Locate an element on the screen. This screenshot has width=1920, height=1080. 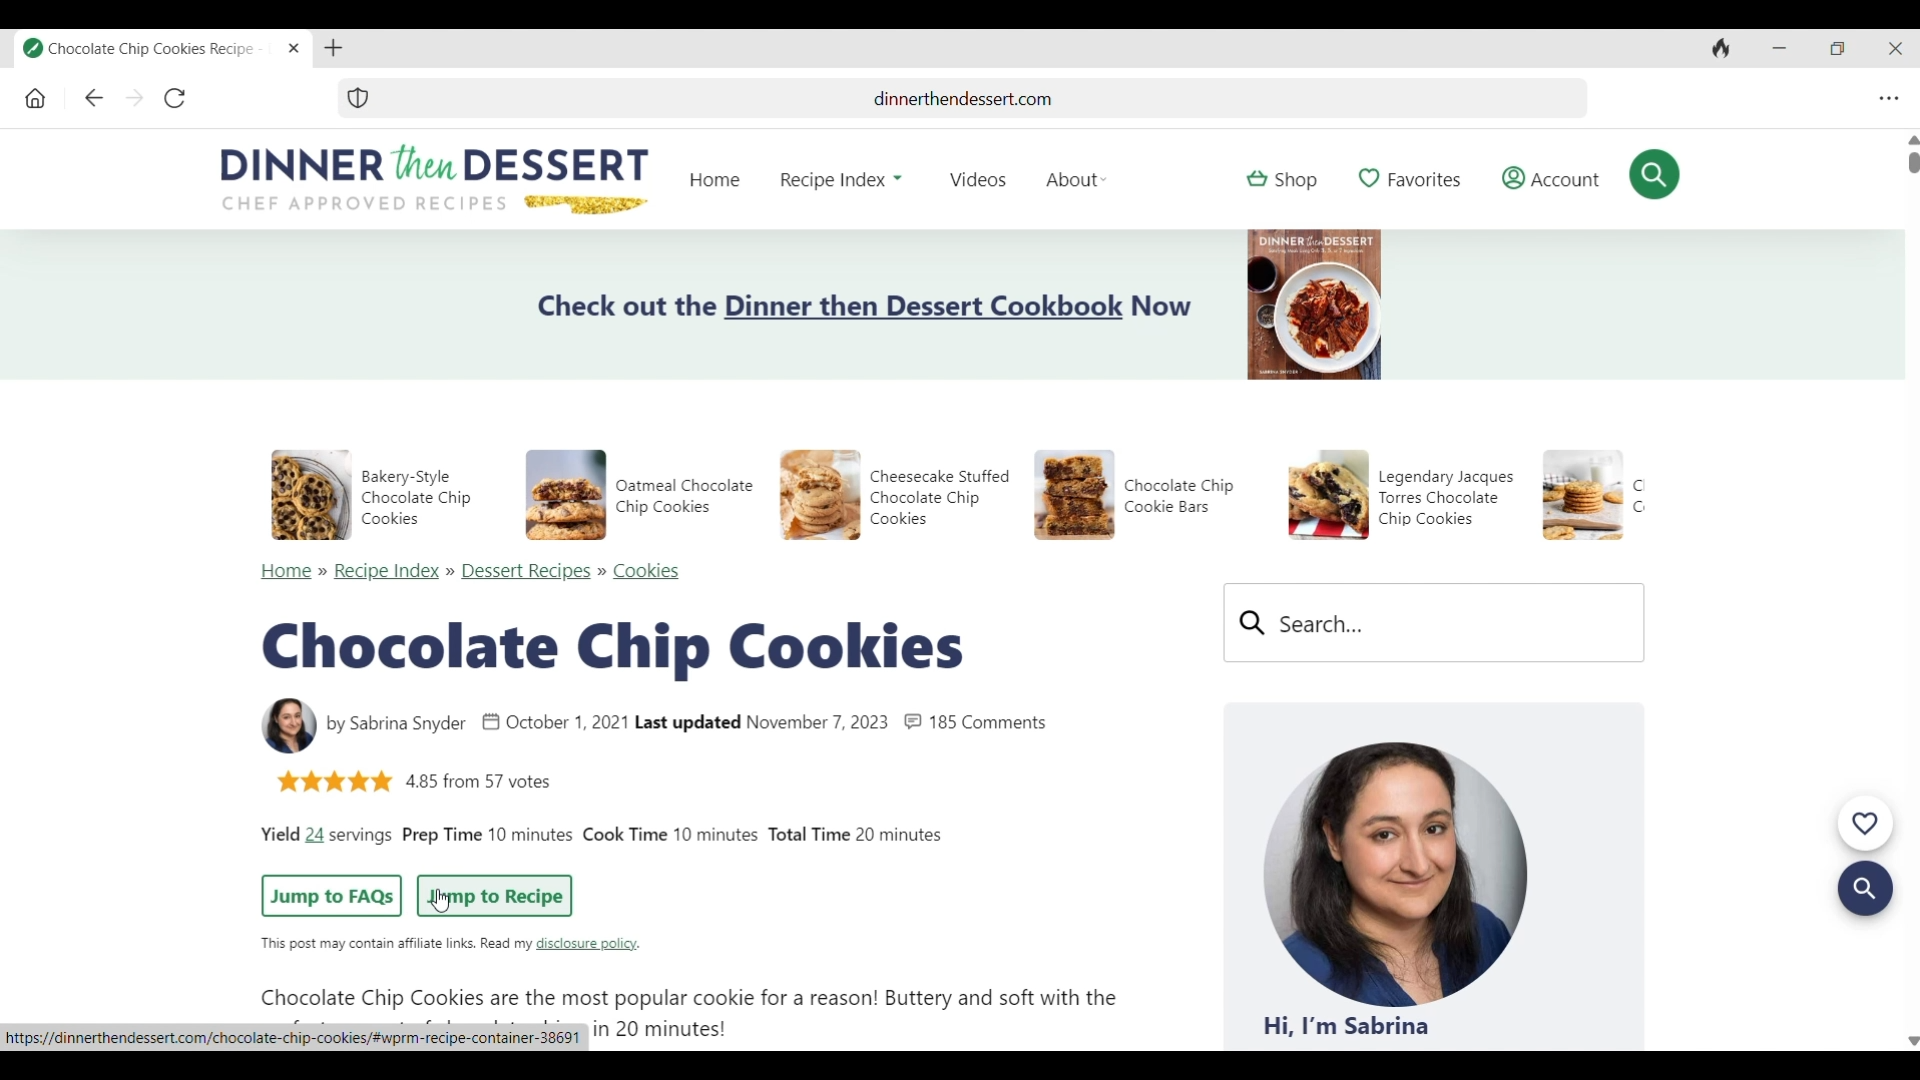
Chocolate Chip Cookies is located at coordinates (612, 651).